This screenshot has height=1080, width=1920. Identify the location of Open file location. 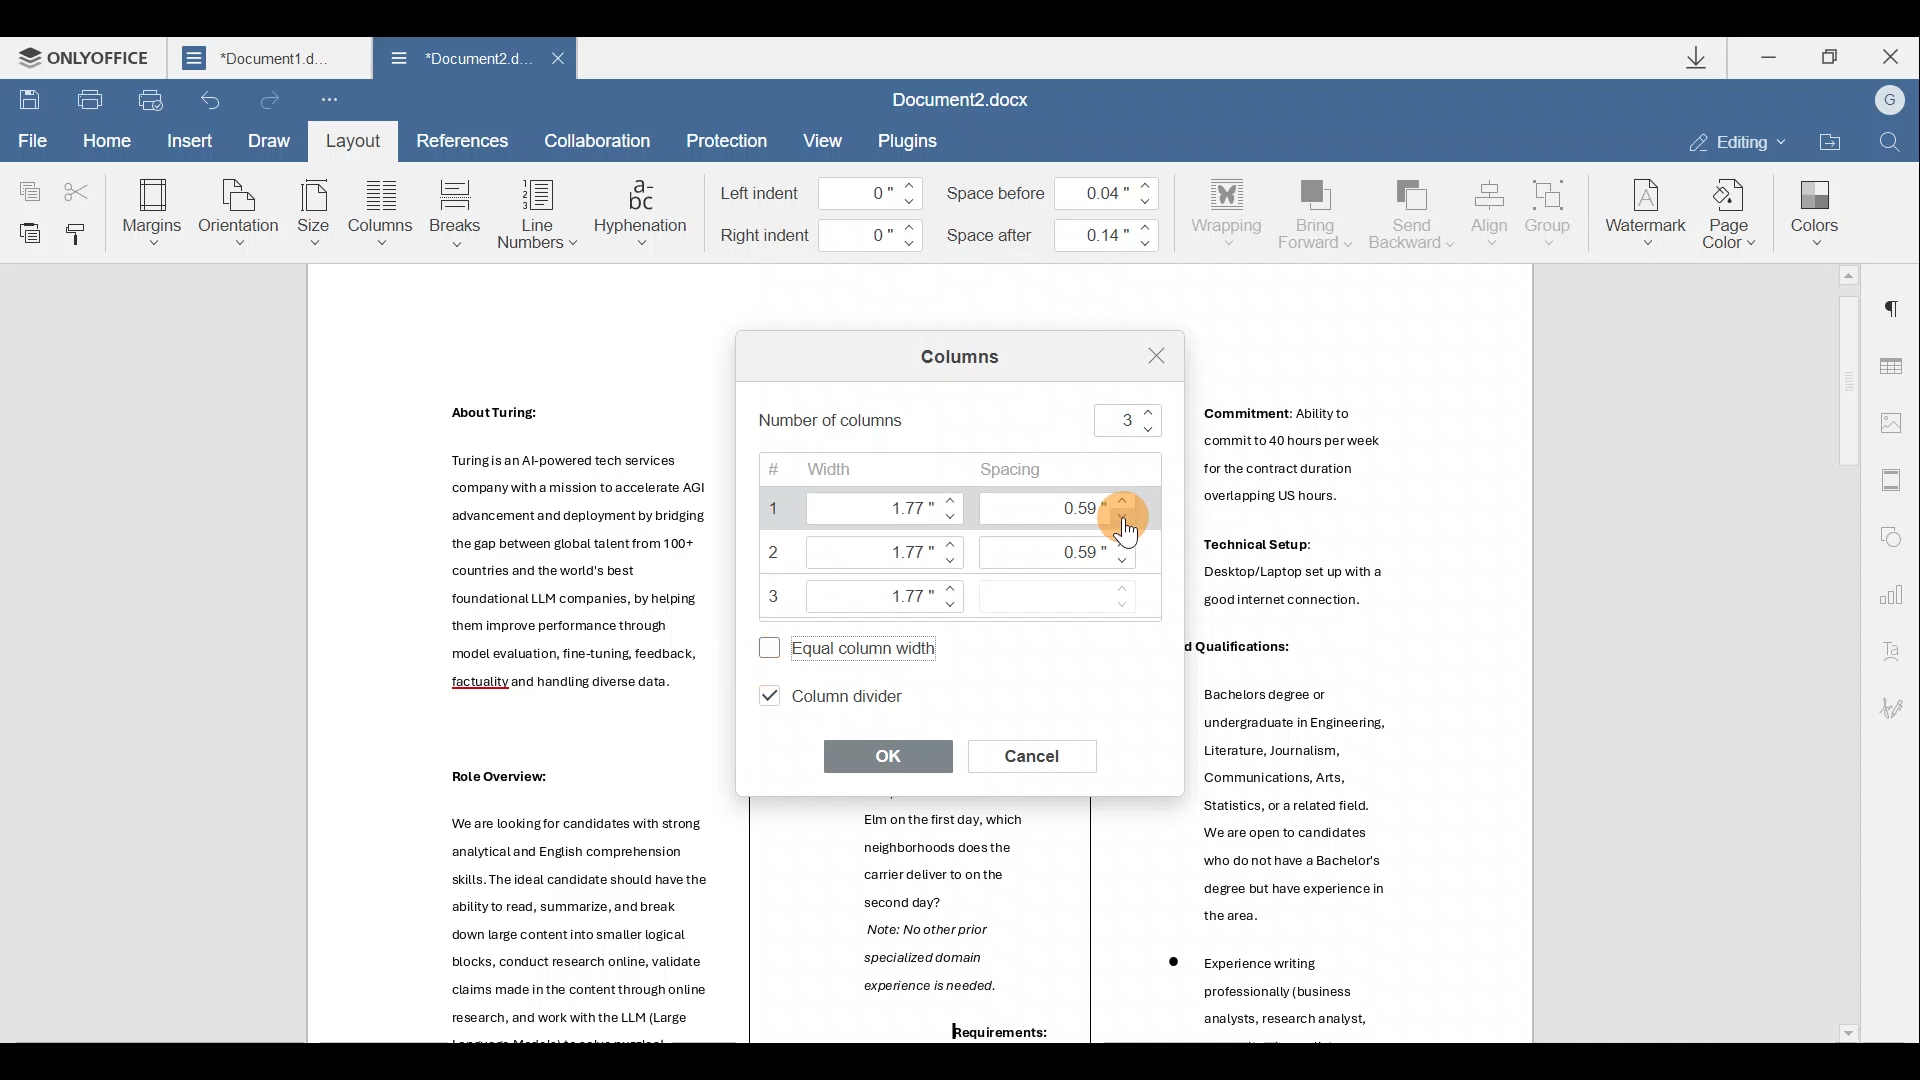
(1829, 140).